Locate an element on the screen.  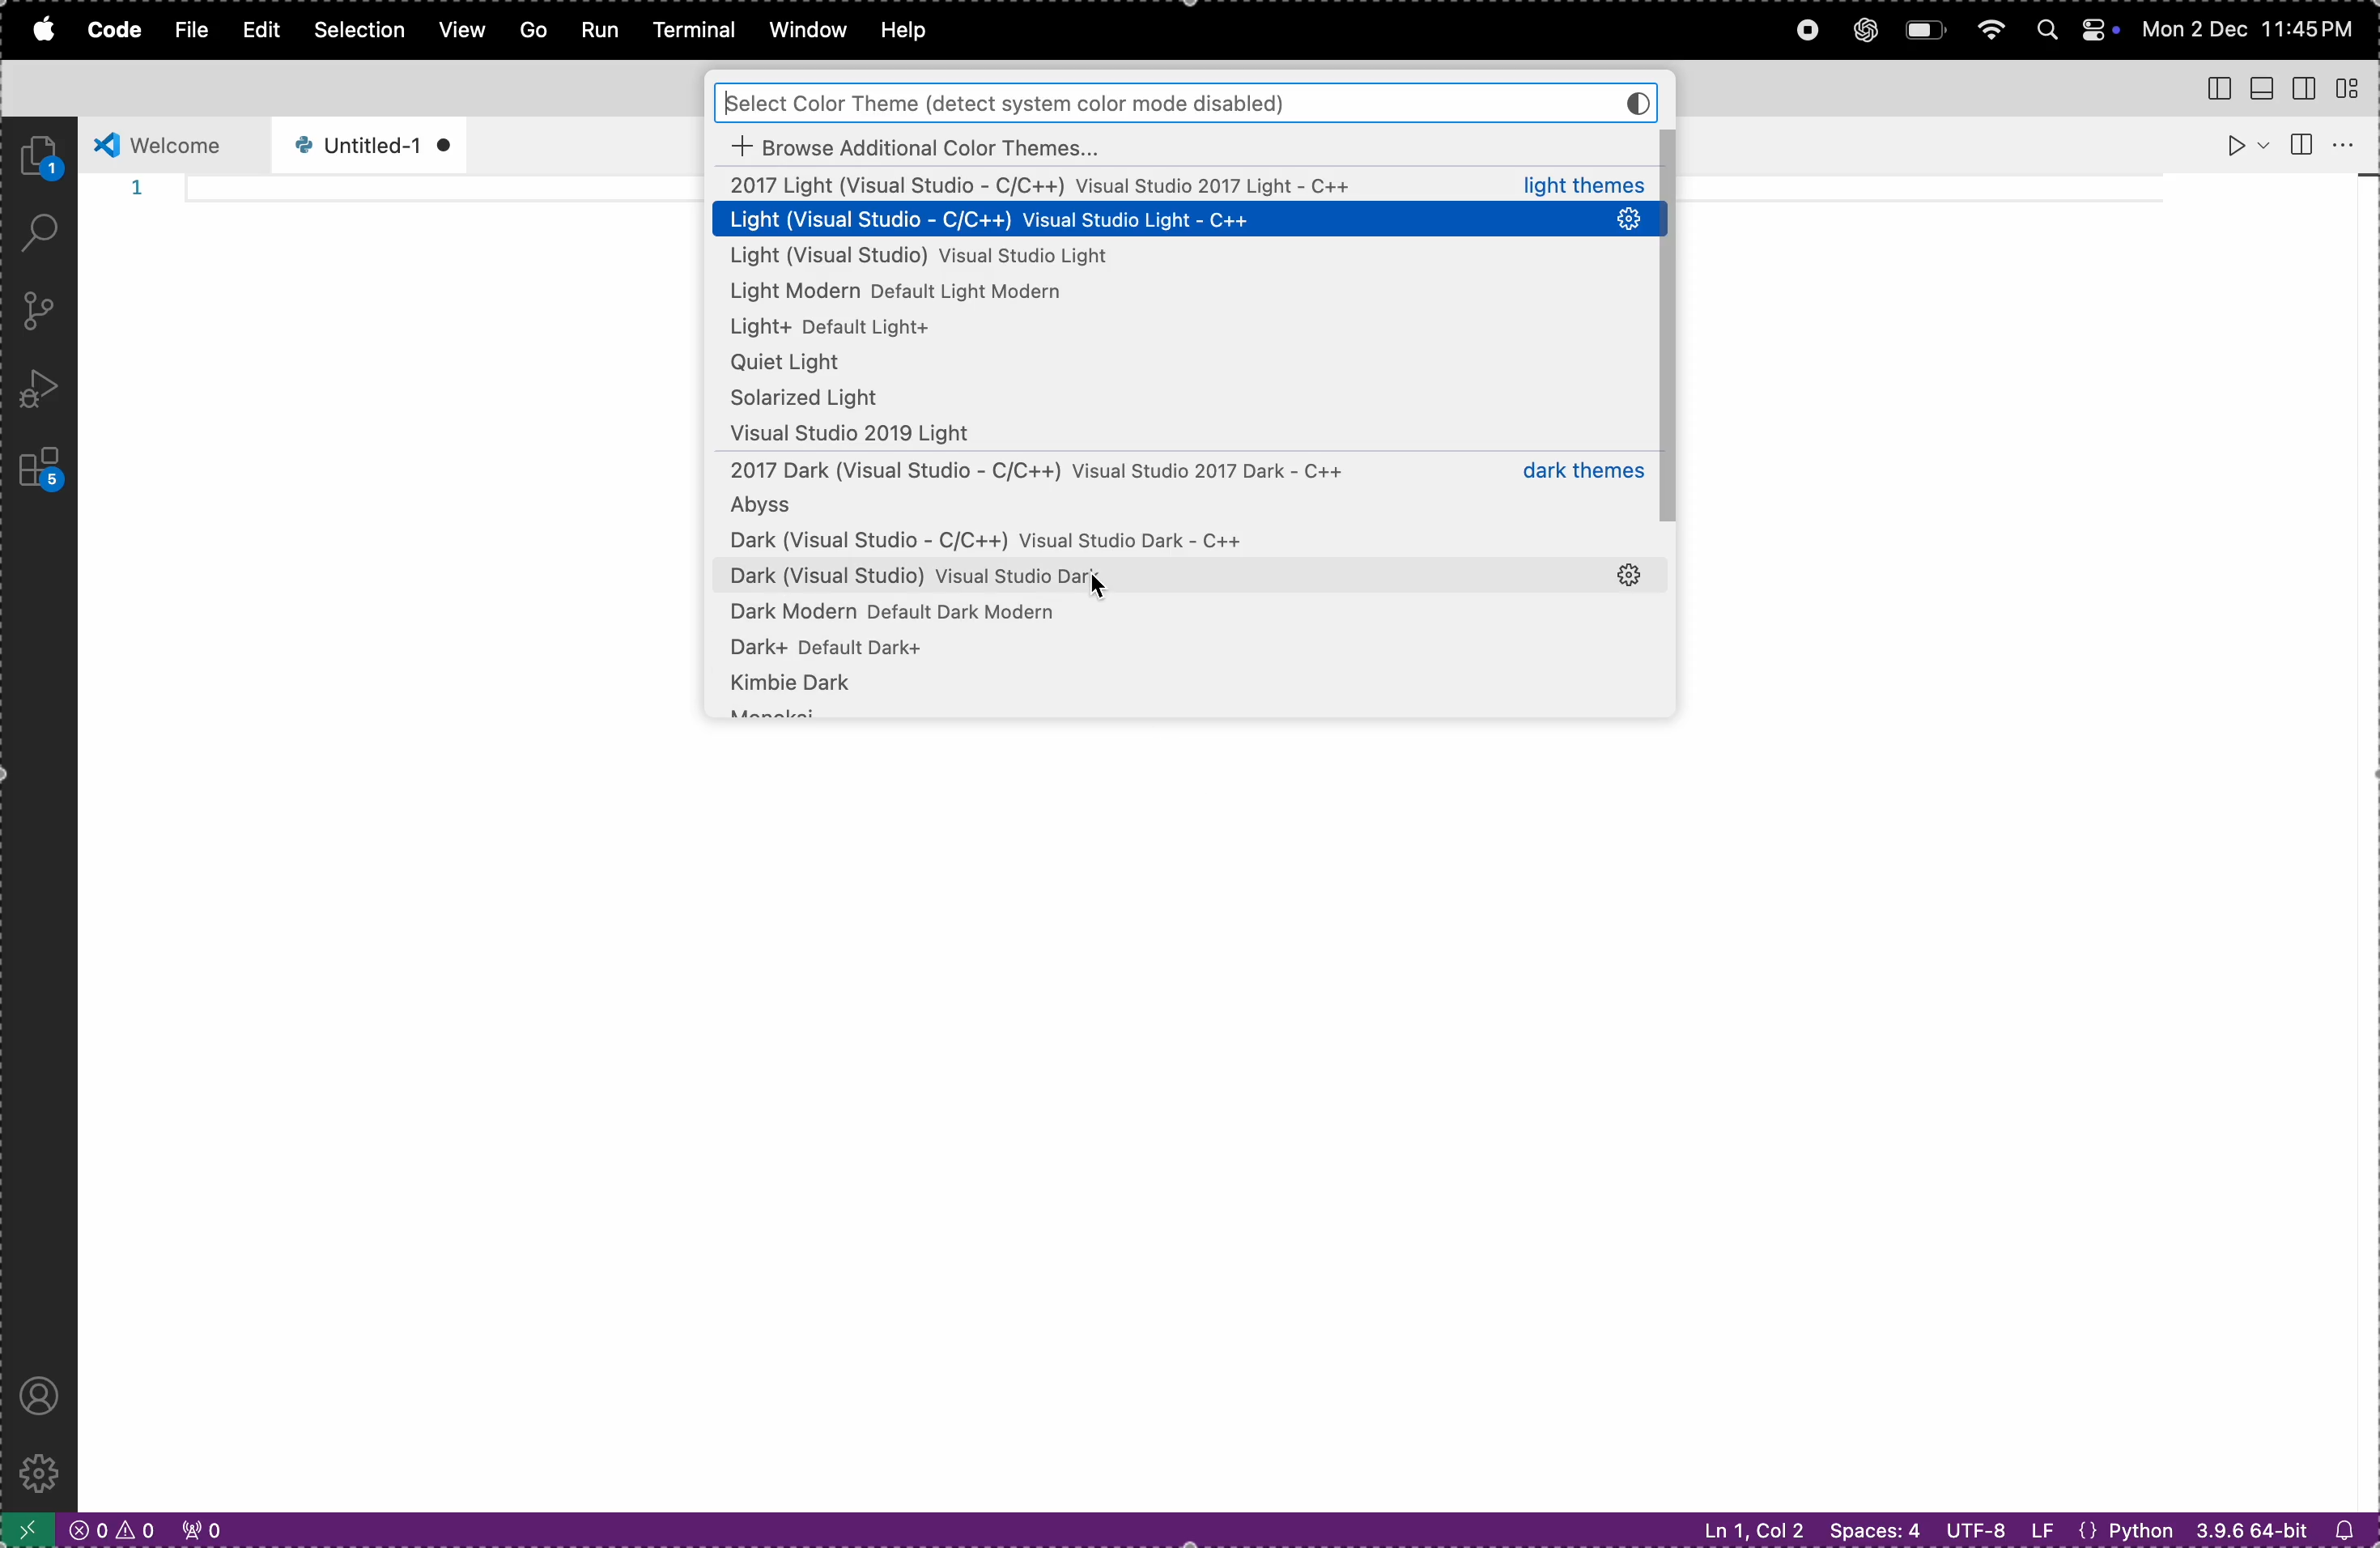
toggle secondary side bar is located at coordinates (2309, 86).